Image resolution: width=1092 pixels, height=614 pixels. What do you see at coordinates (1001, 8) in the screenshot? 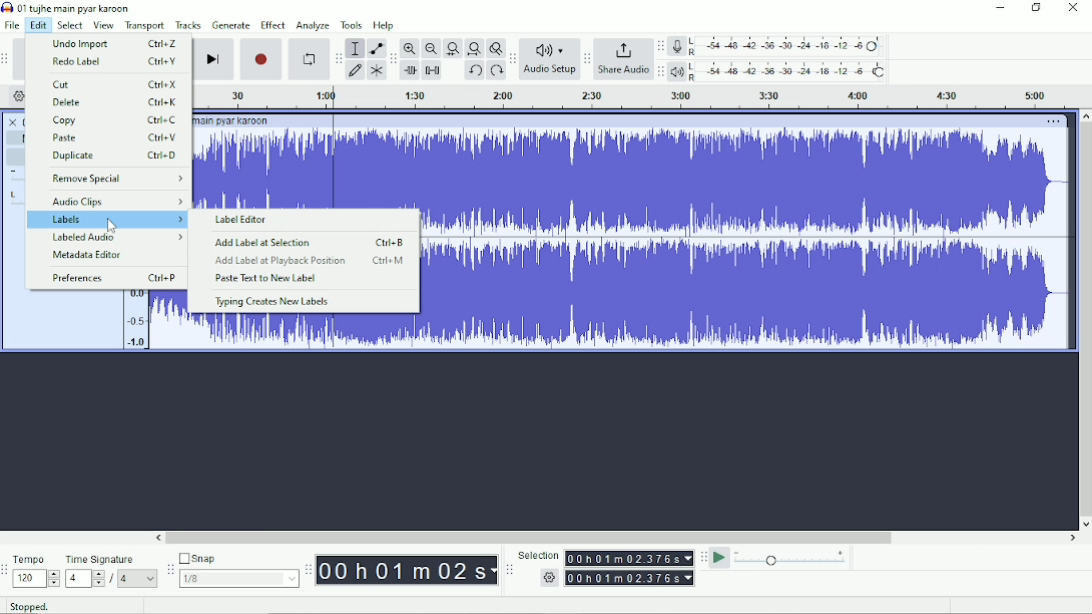
I see `Minimize` at bounding box center [1001, 8].